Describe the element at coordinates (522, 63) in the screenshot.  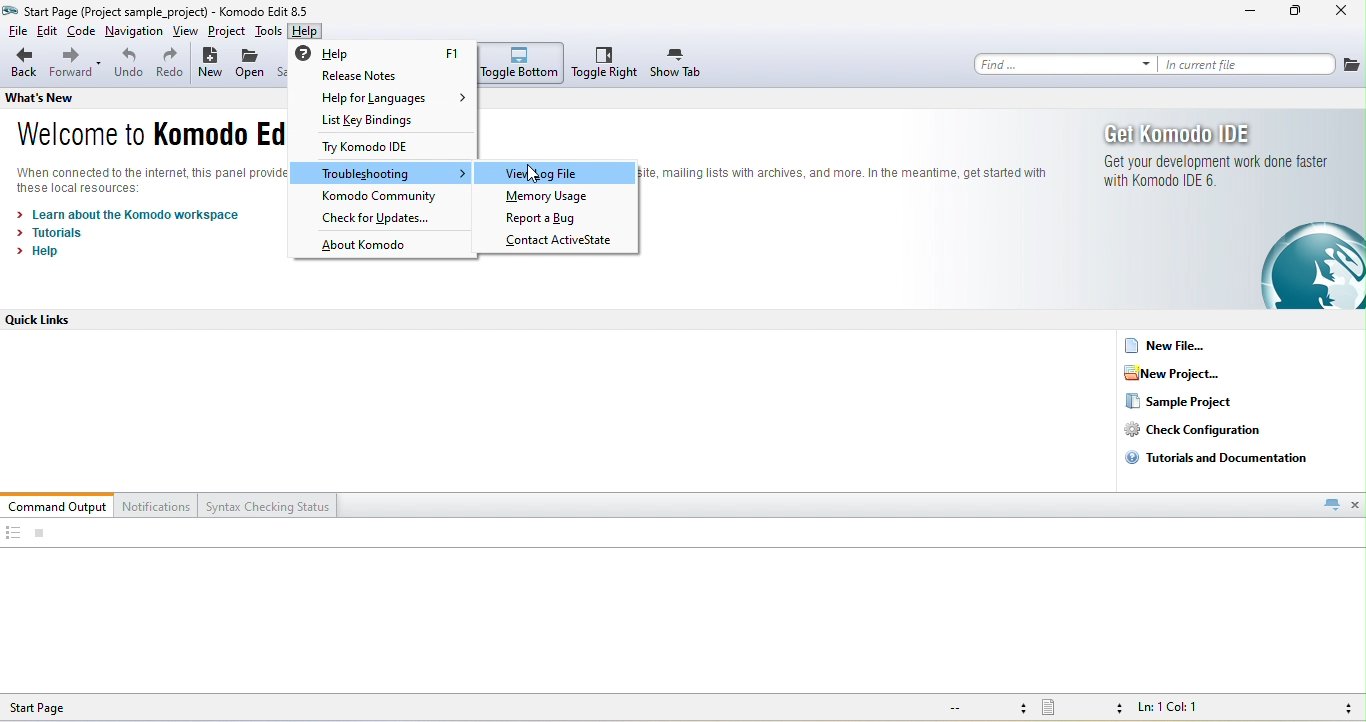
I see `toggle bottom` at that location.